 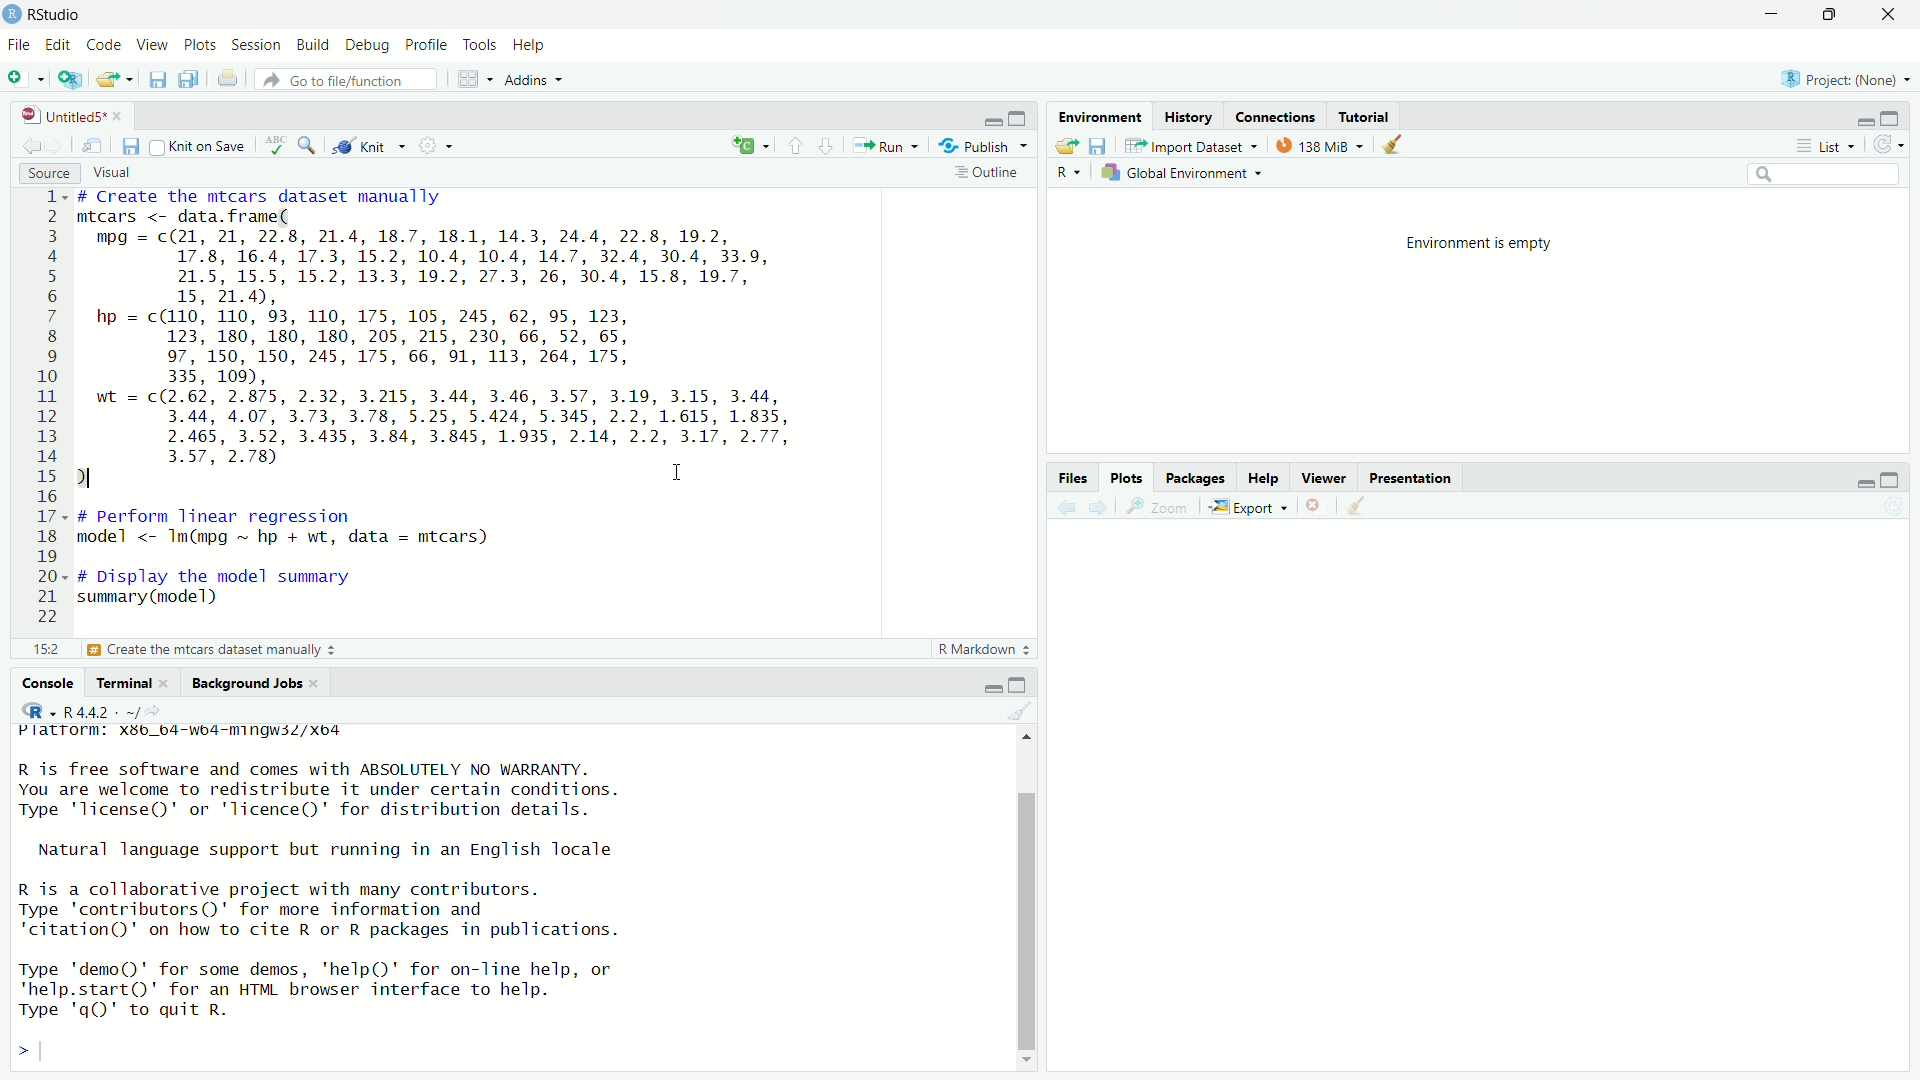 I want to click on scroll bar, so click(x=1028, y=922).